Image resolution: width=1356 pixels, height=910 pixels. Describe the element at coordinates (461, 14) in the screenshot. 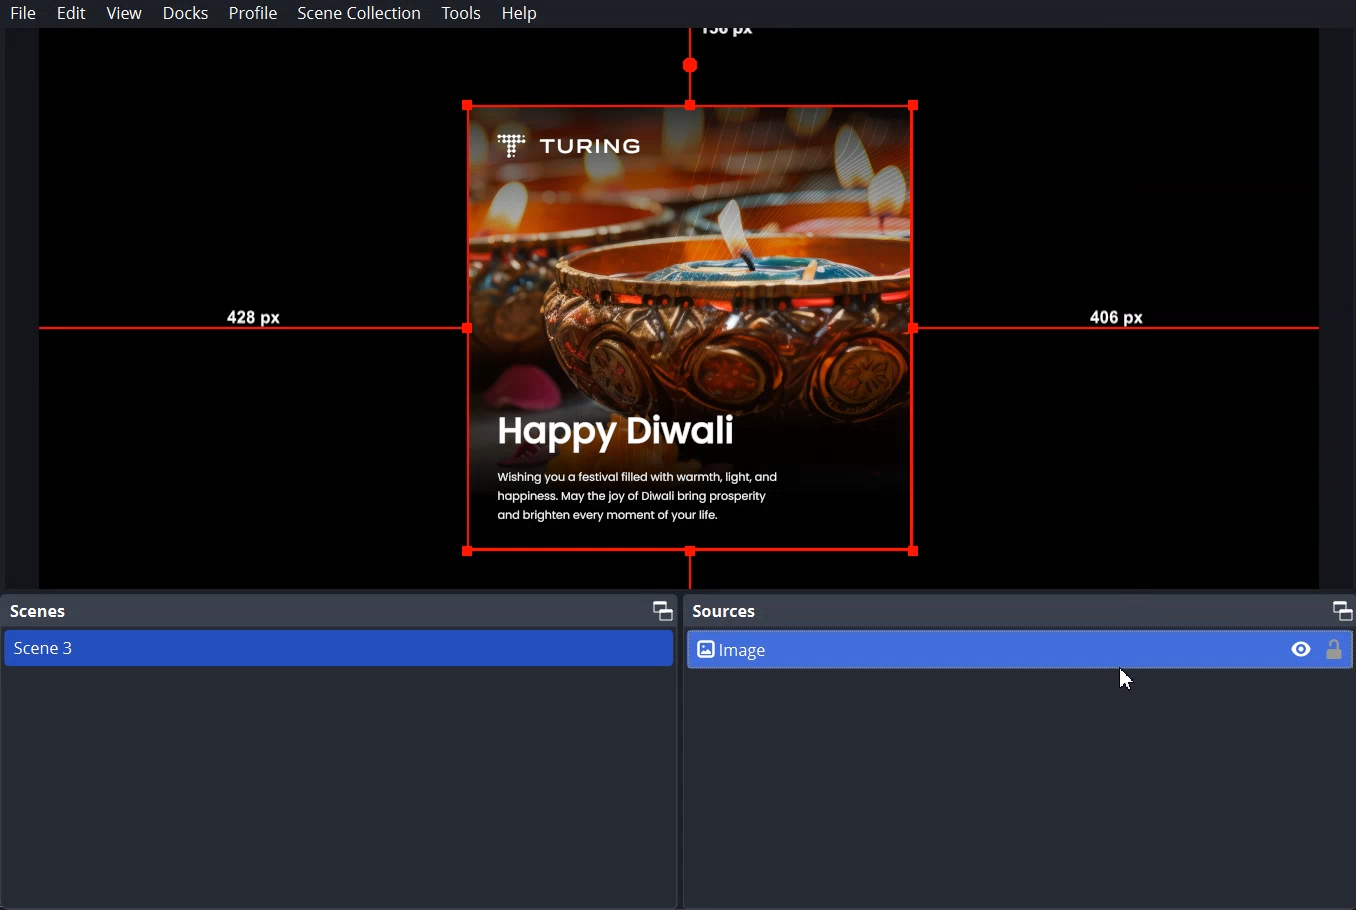

I see `Tools` at that location.